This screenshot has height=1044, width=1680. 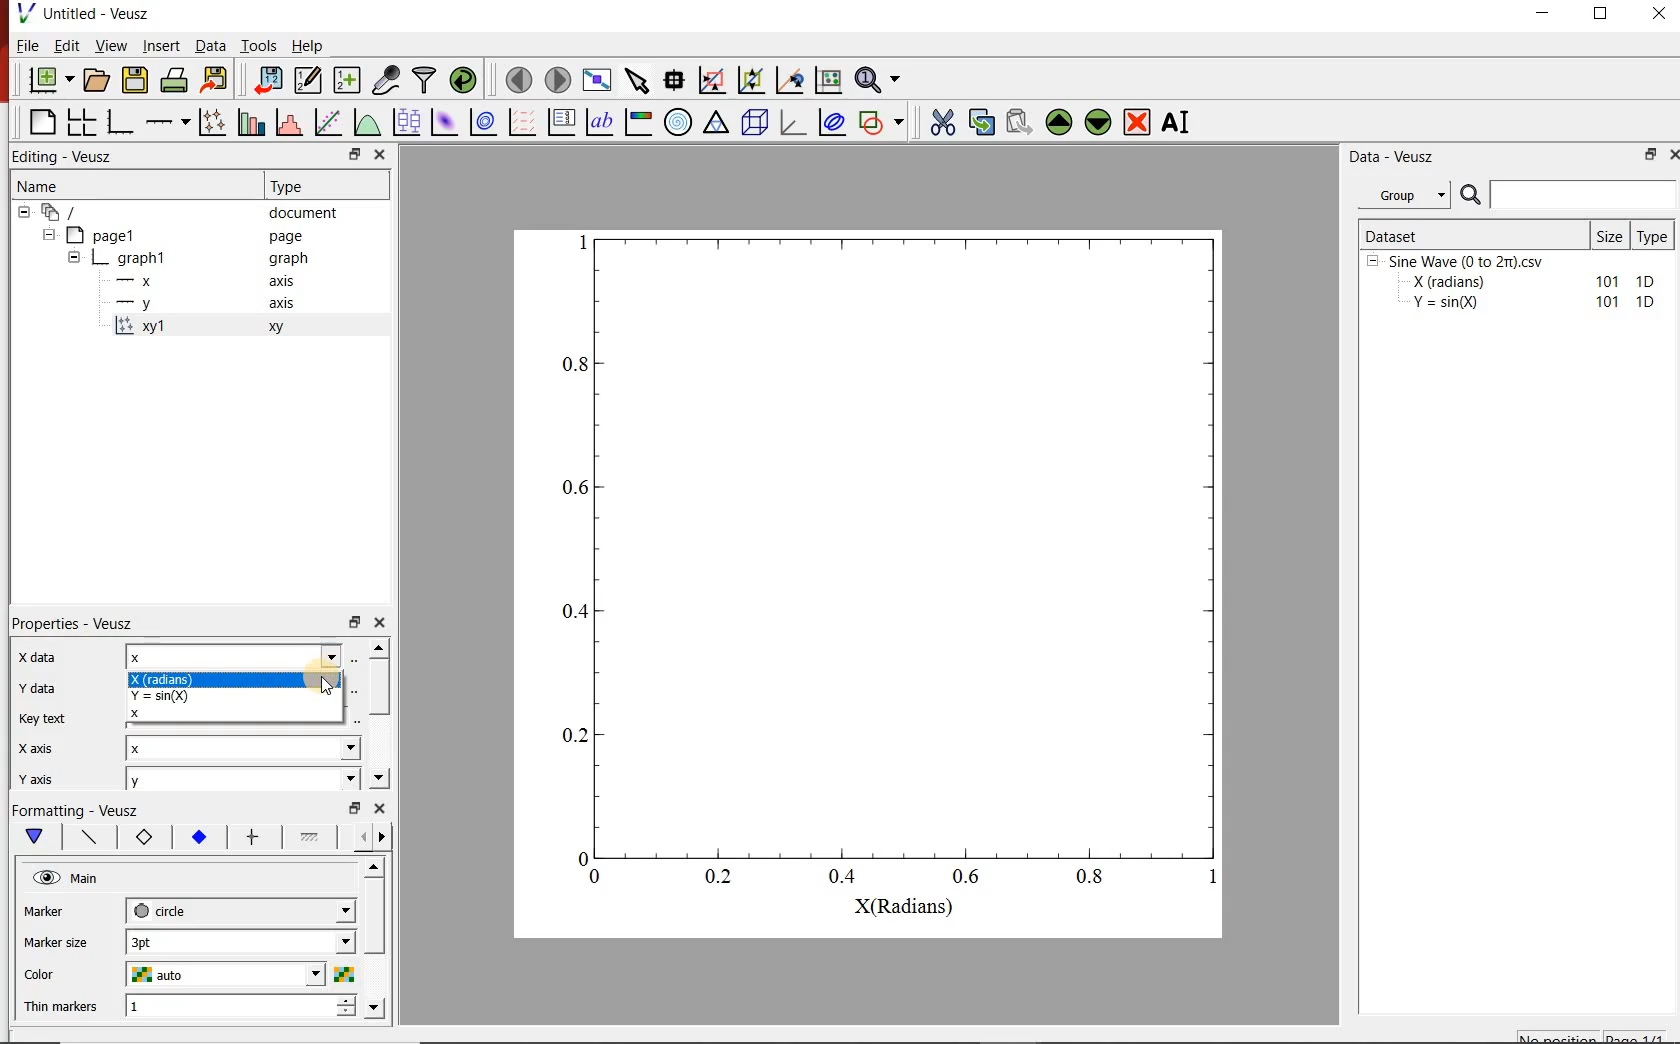 What do you see at coordinates (381, 808) in the screenshot?
I see `Close` at bounding box center [381, 808].